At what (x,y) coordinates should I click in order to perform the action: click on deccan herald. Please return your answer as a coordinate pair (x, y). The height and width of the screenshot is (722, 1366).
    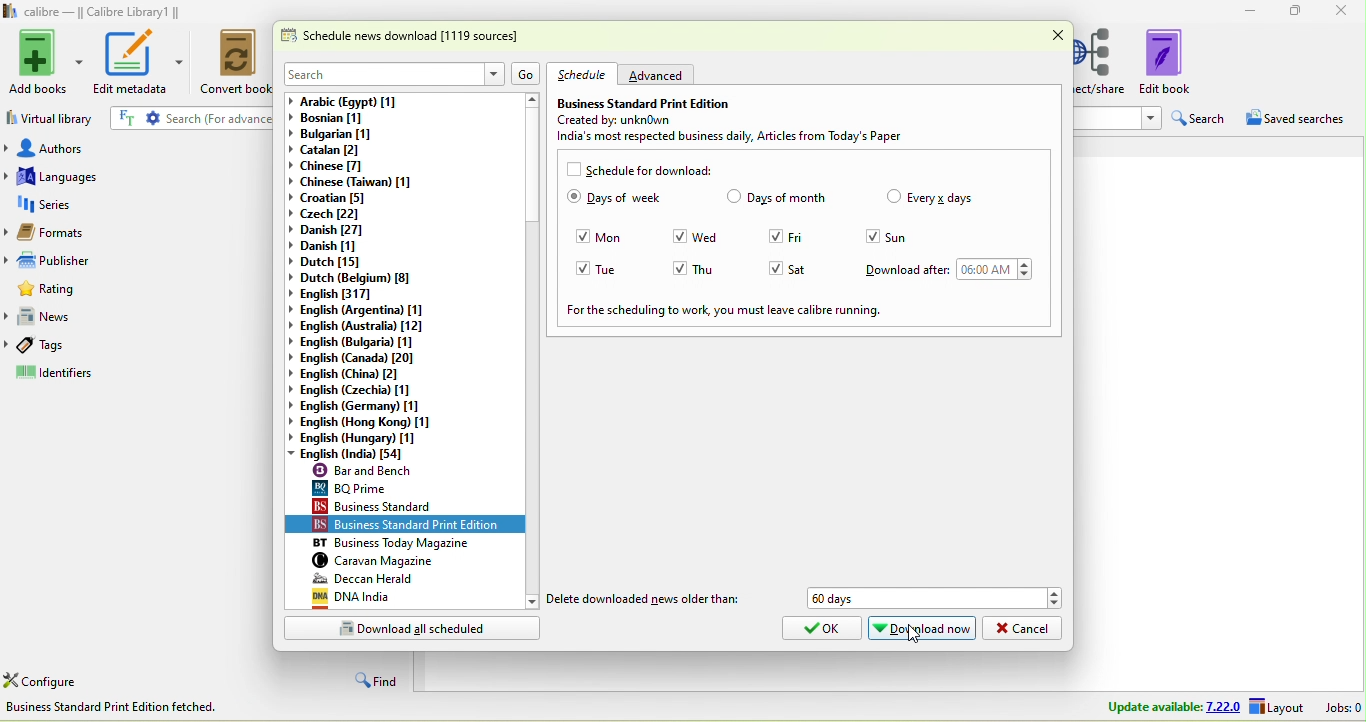
    Looking at the image, I should click on (411, 578).